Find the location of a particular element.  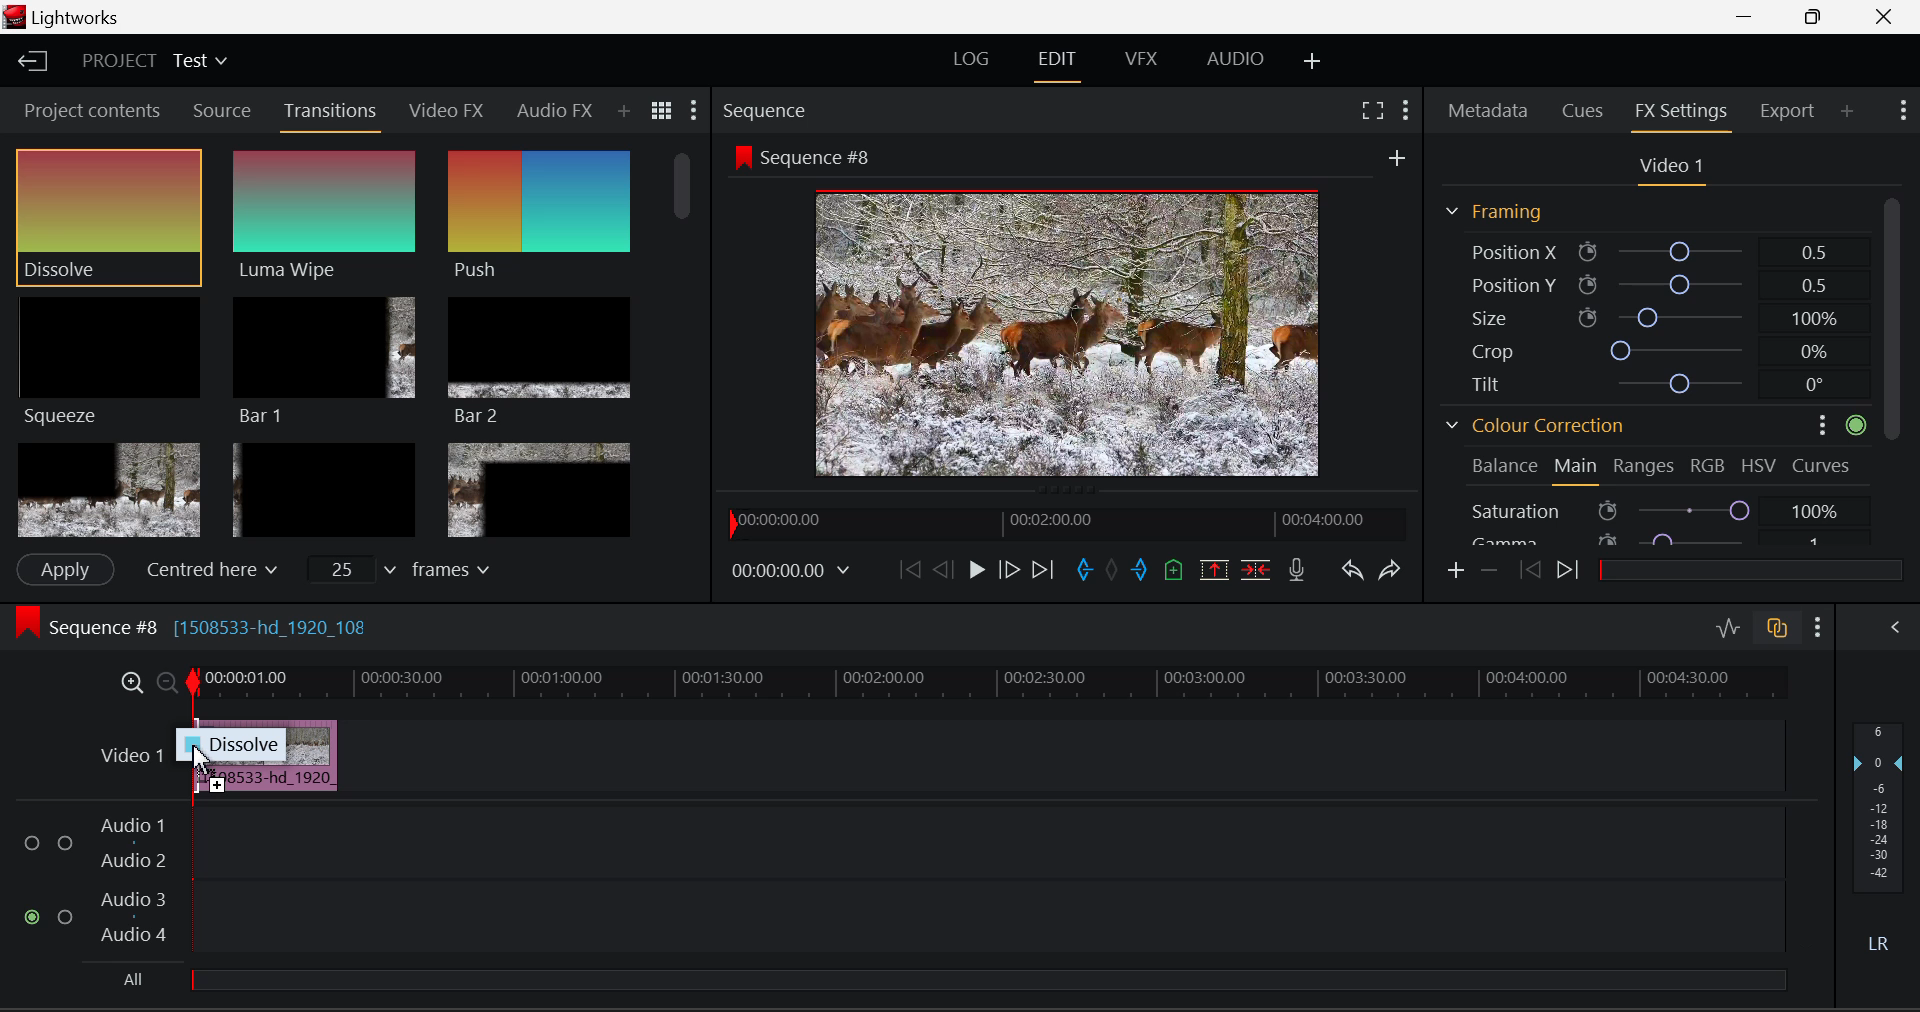

Full Screen is located at coordinates (1373, 112).